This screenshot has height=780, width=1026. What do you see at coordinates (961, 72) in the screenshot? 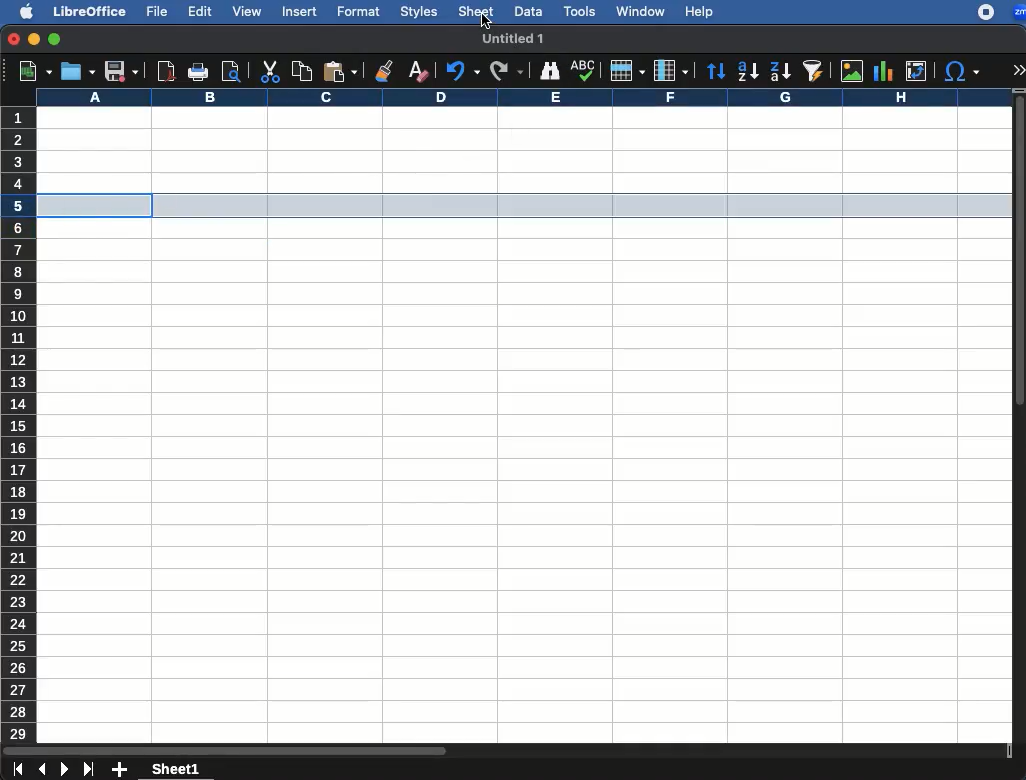
I see `special characters` at bounding box center [961, 72].